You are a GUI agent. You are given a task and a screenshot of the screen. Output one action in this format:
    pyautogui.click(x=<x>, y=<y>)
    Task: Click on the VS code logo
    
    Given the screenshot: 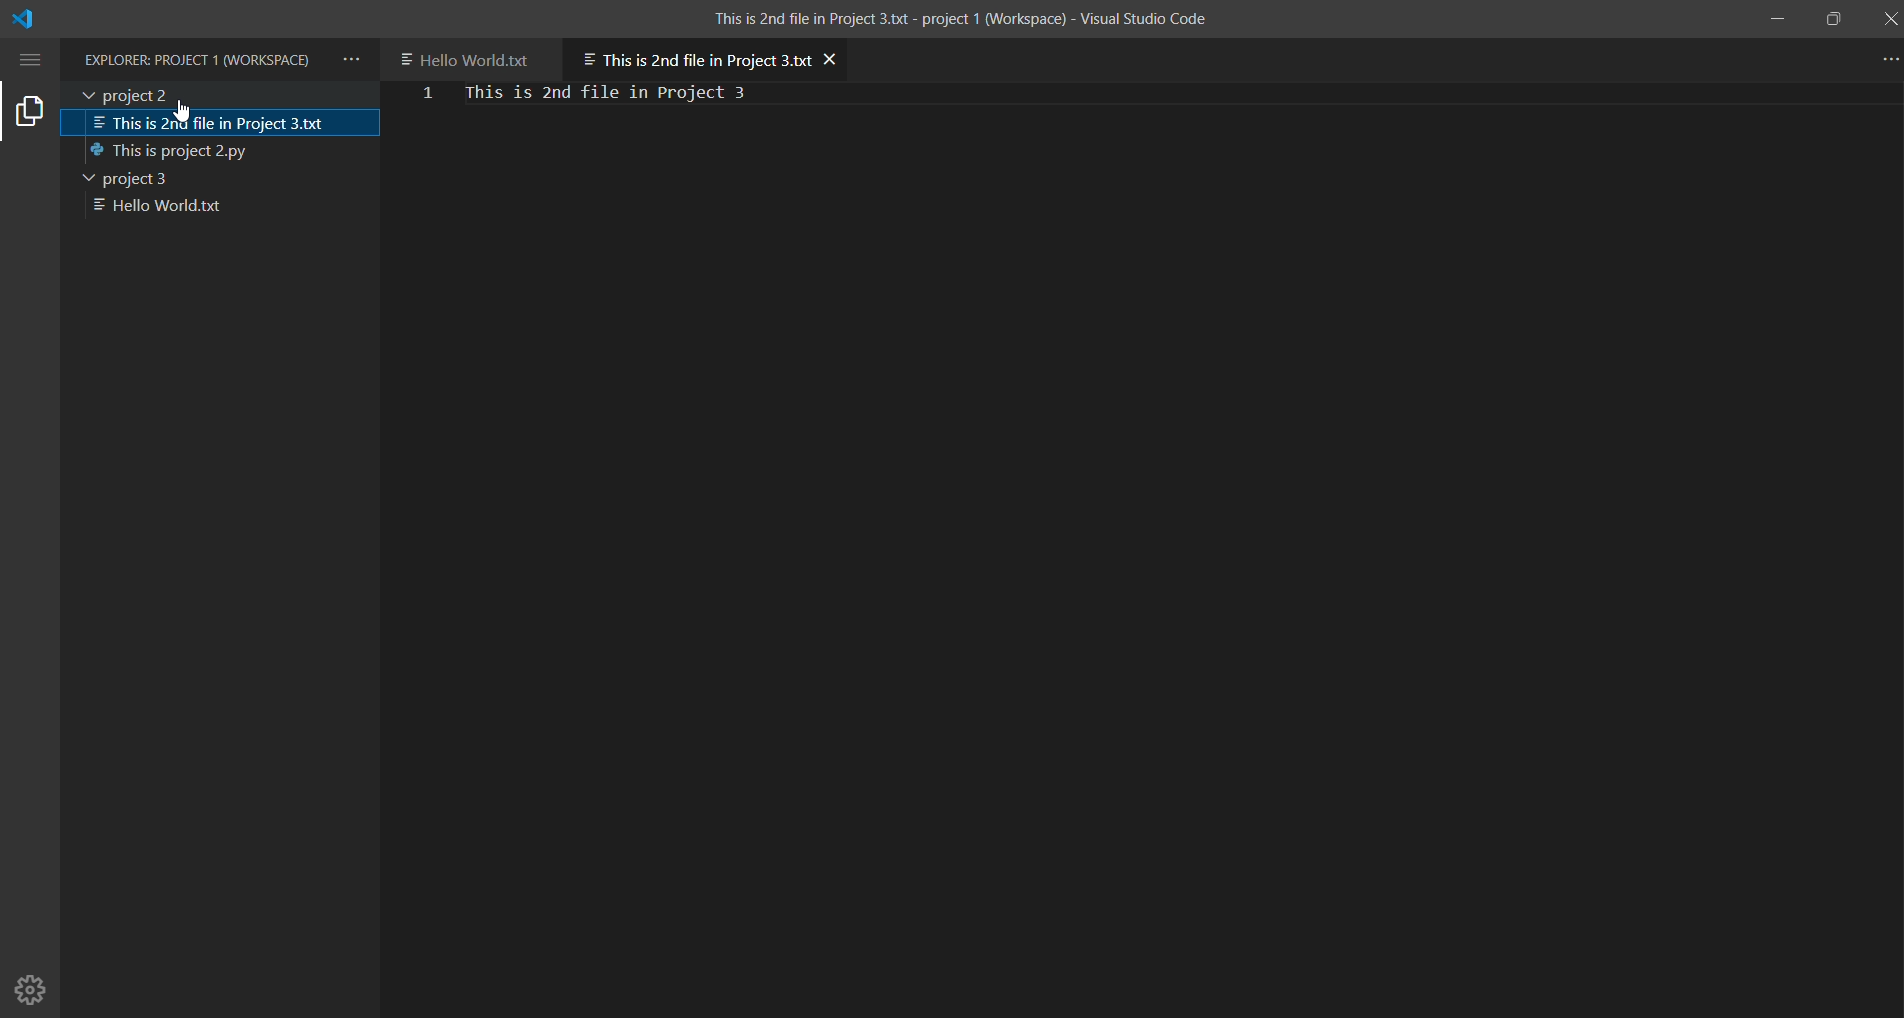 What is the action you would take?
    pyautogui.click(x=28, y=21)
    